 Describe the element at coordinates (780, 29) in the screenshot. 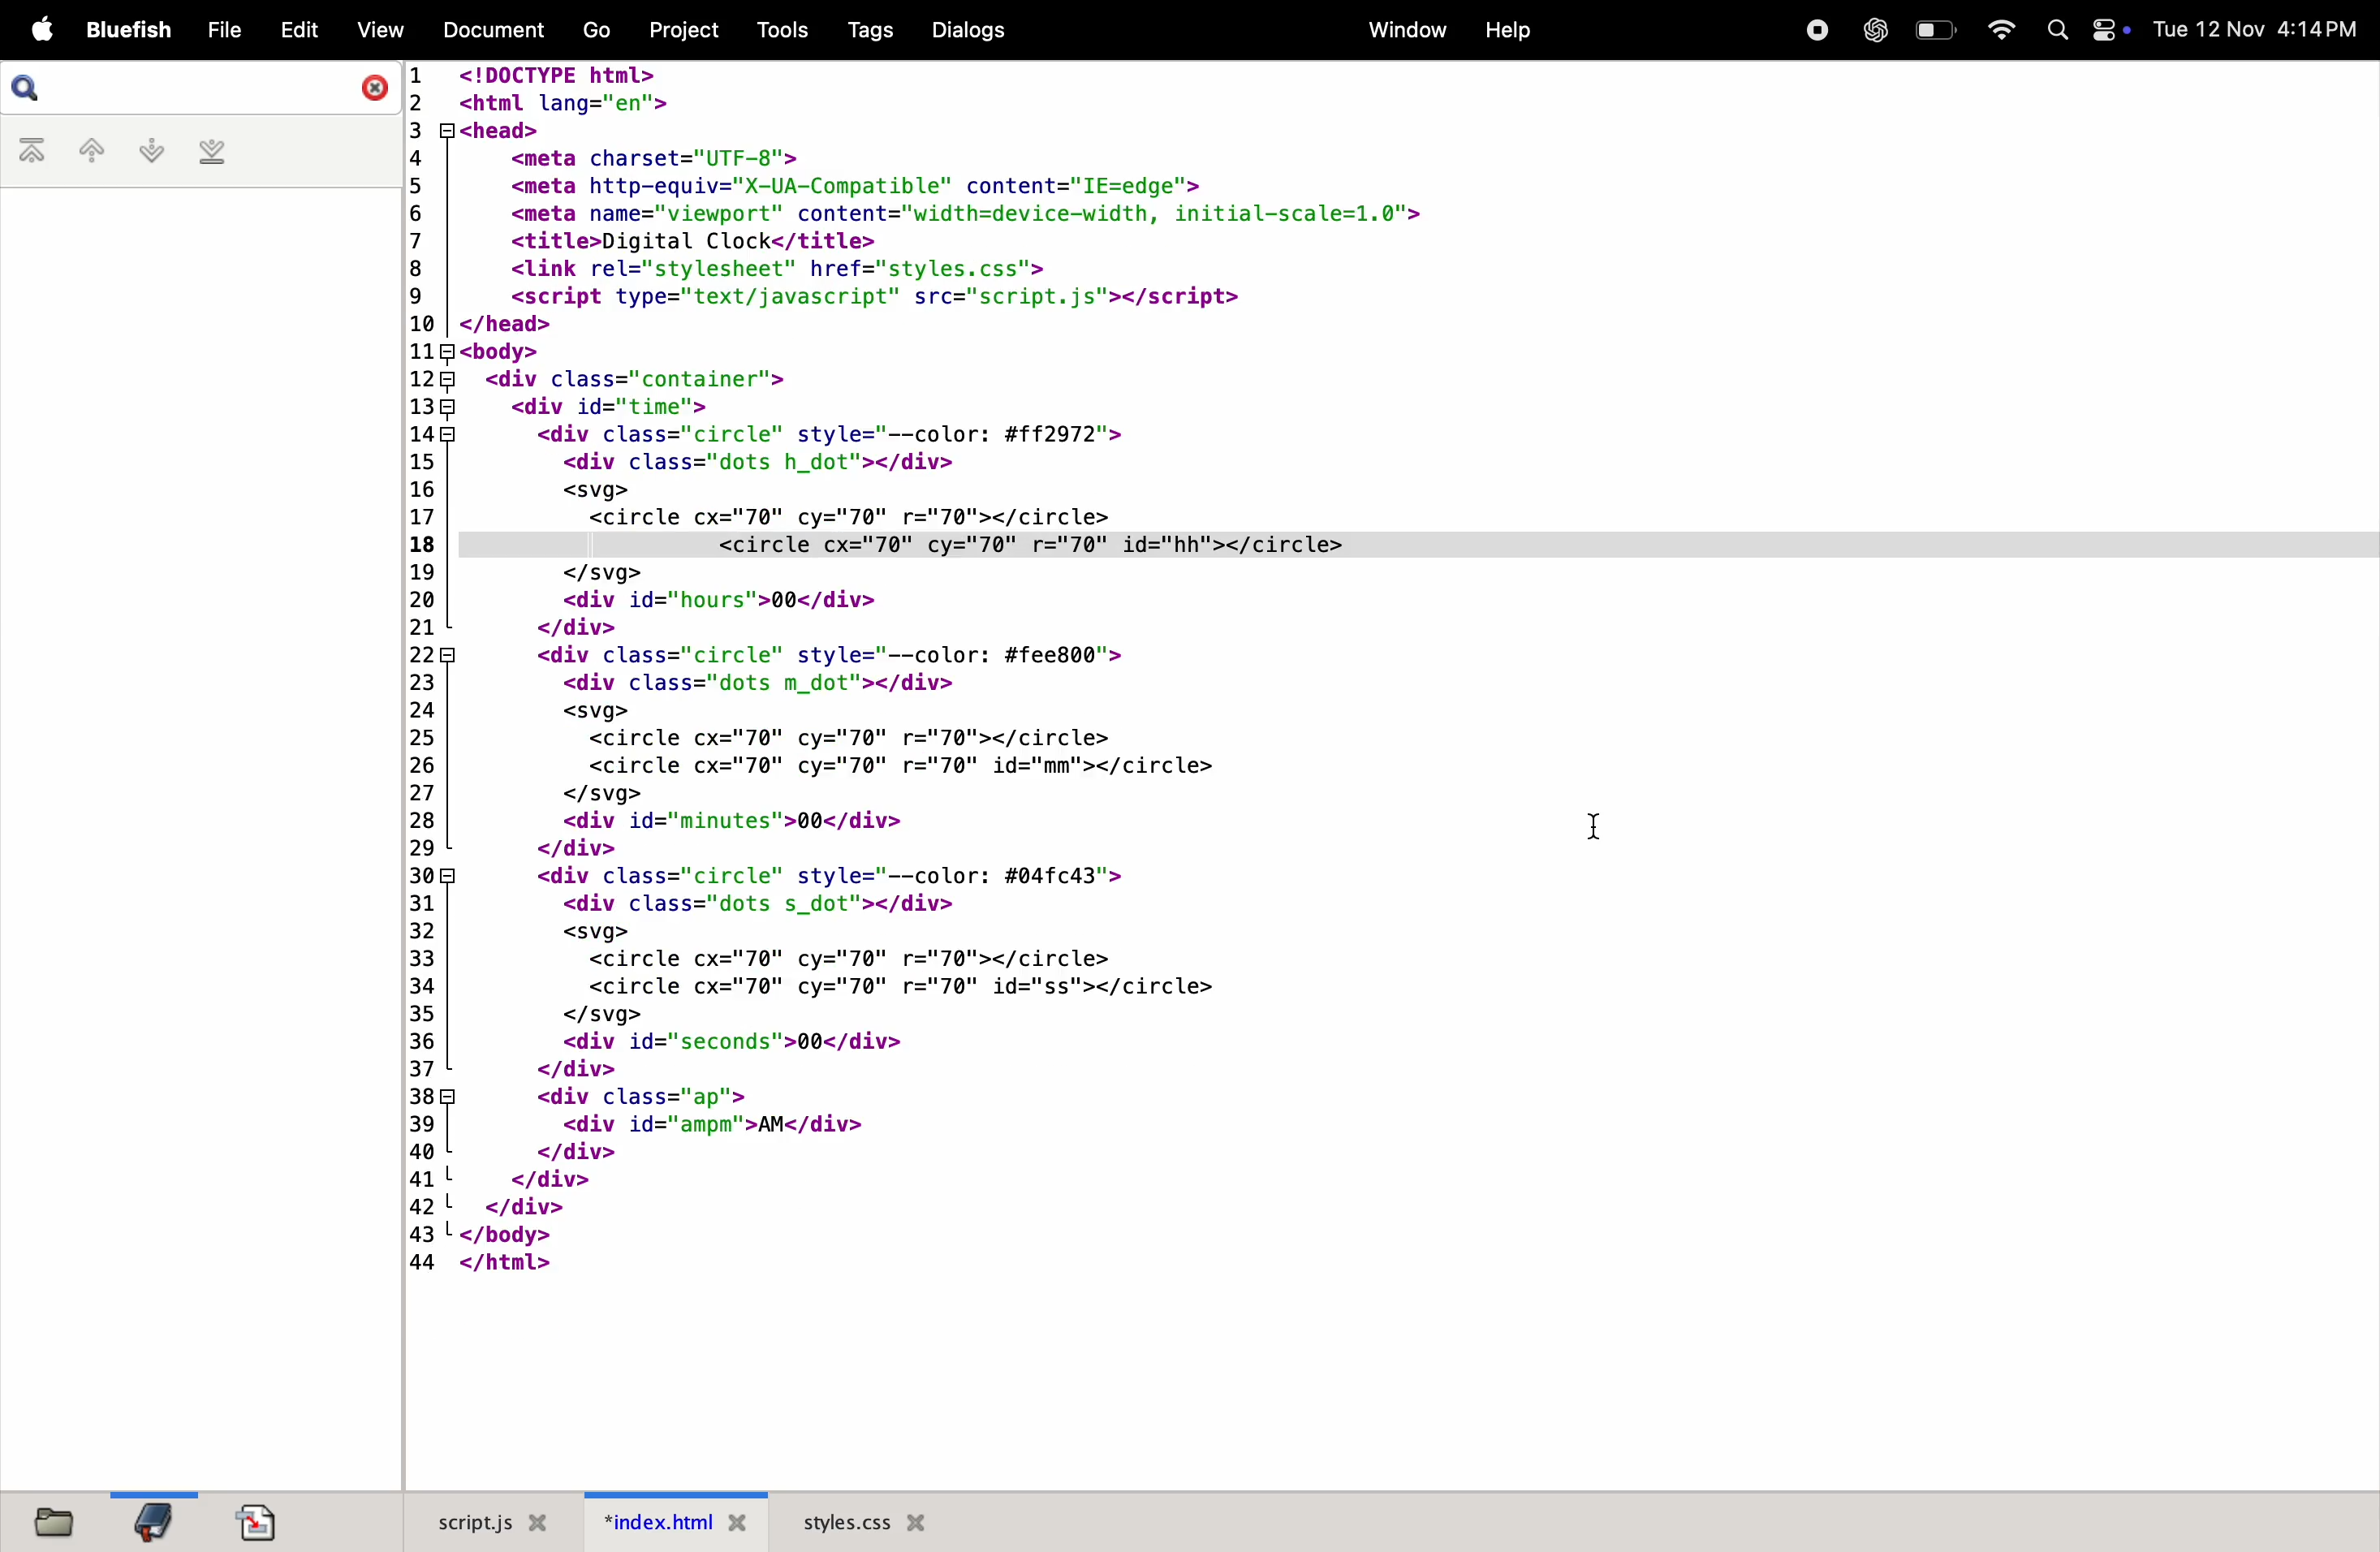

I see `tools` at that location.